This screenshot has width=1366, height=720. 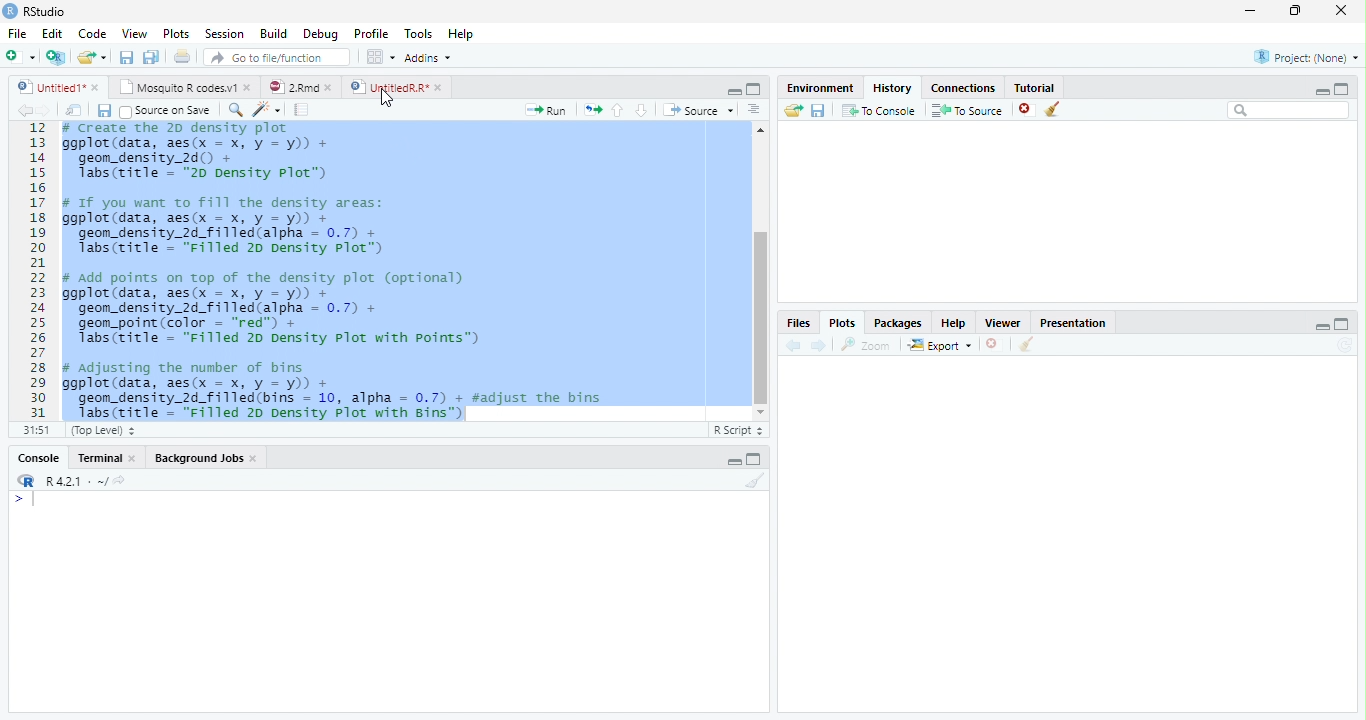 I want to click on Search, so click(x=1289, y=110).